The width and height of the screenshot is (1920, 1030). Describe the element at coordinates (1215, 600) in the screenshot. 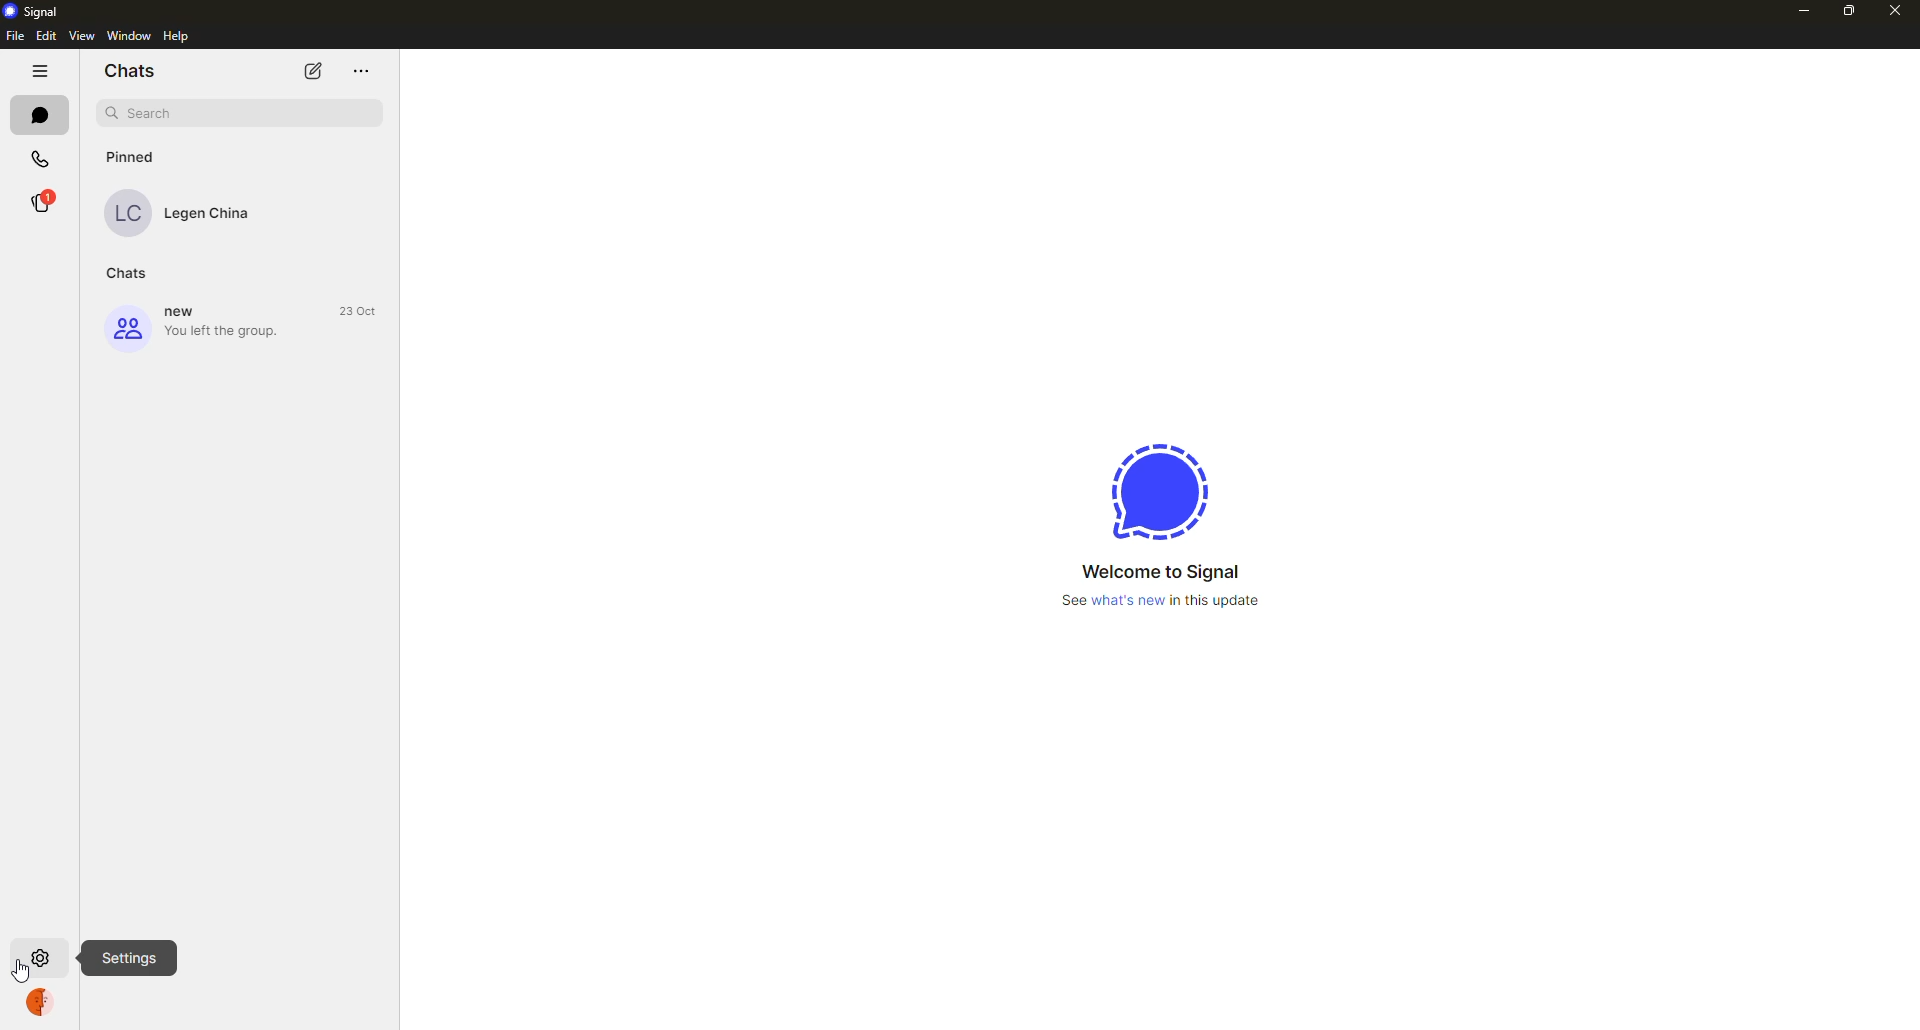

I see `in this update` at that location.